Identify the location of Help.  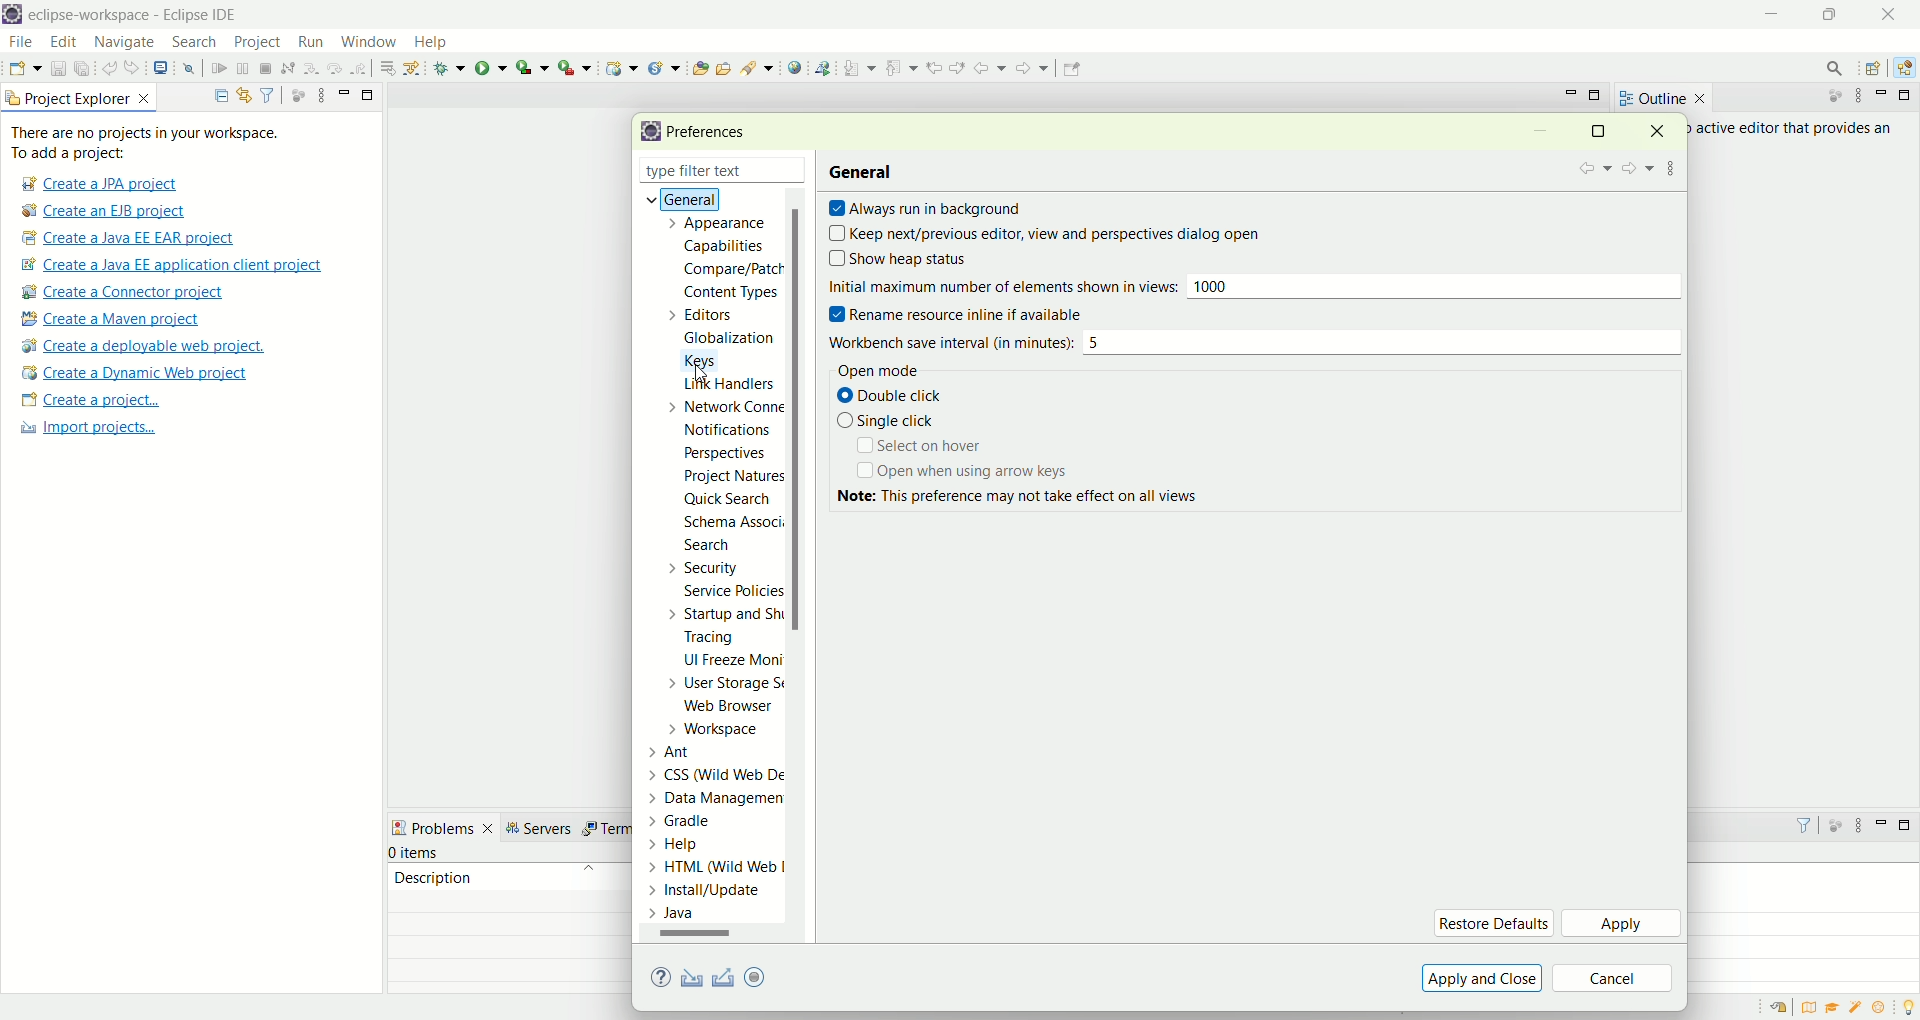
(695, 846).